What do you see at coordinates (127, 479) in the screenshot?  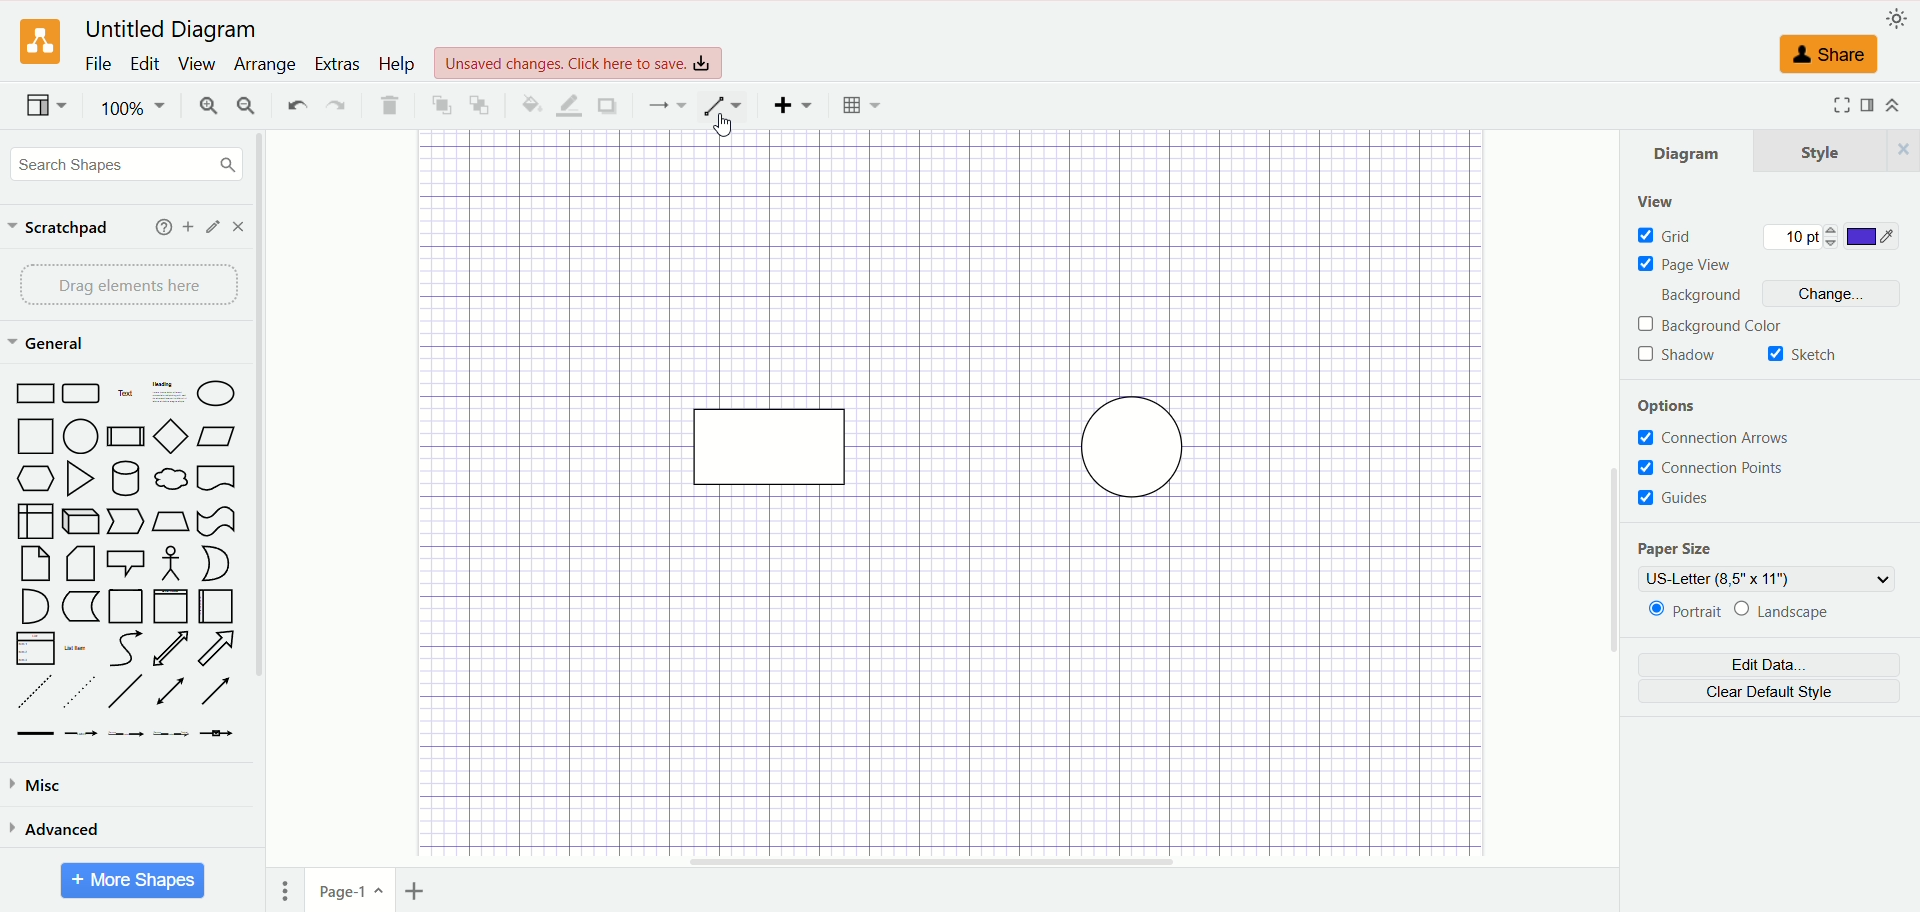 I see `Cylinder` at bounding box center [127, 479].